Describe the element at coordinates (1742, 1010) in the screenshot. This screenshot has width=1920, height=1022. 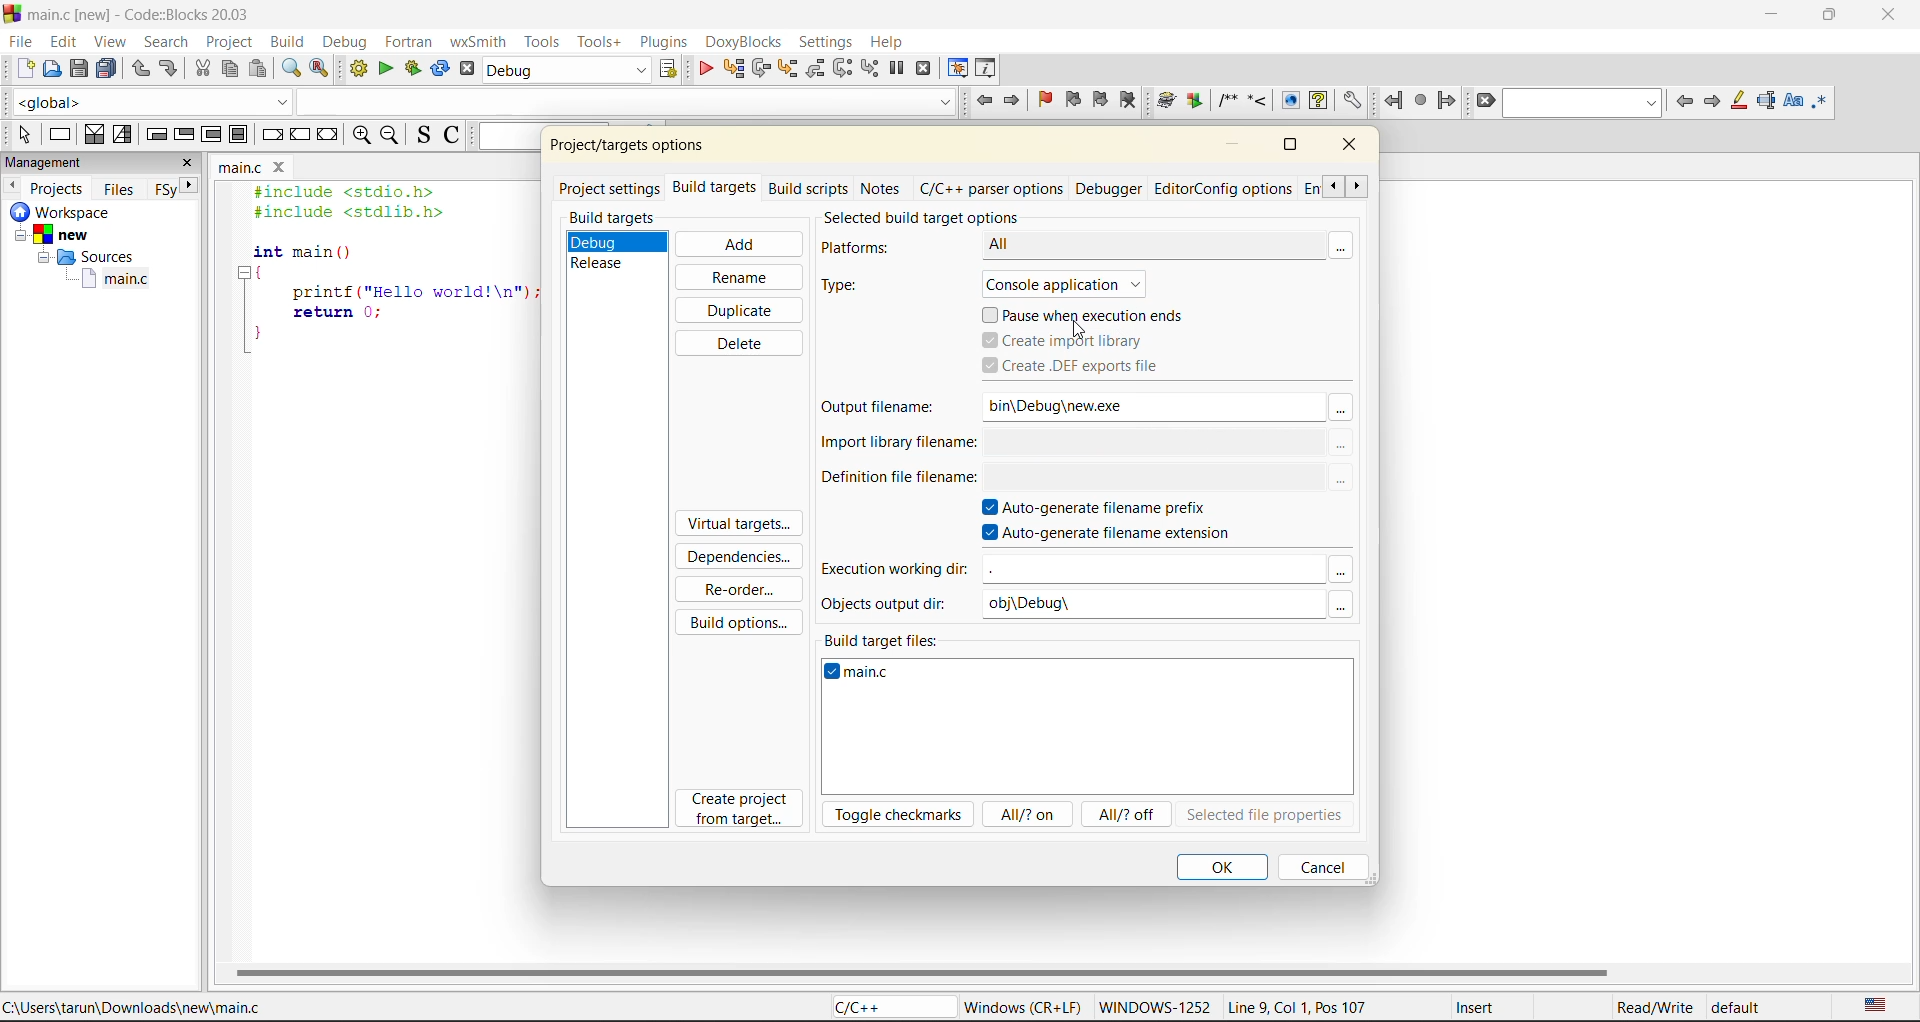
I see `default` at that location.